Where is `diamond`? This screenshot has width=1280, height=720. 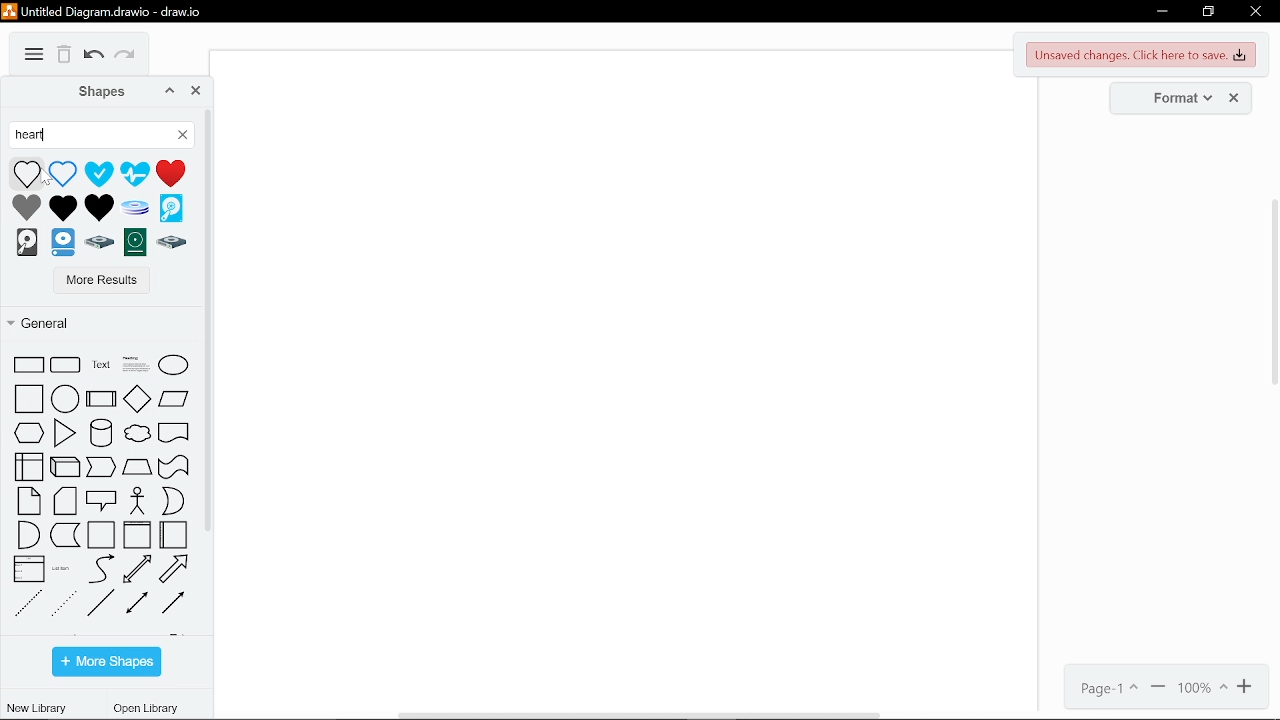 diamond is located at coordinates (99, 469).